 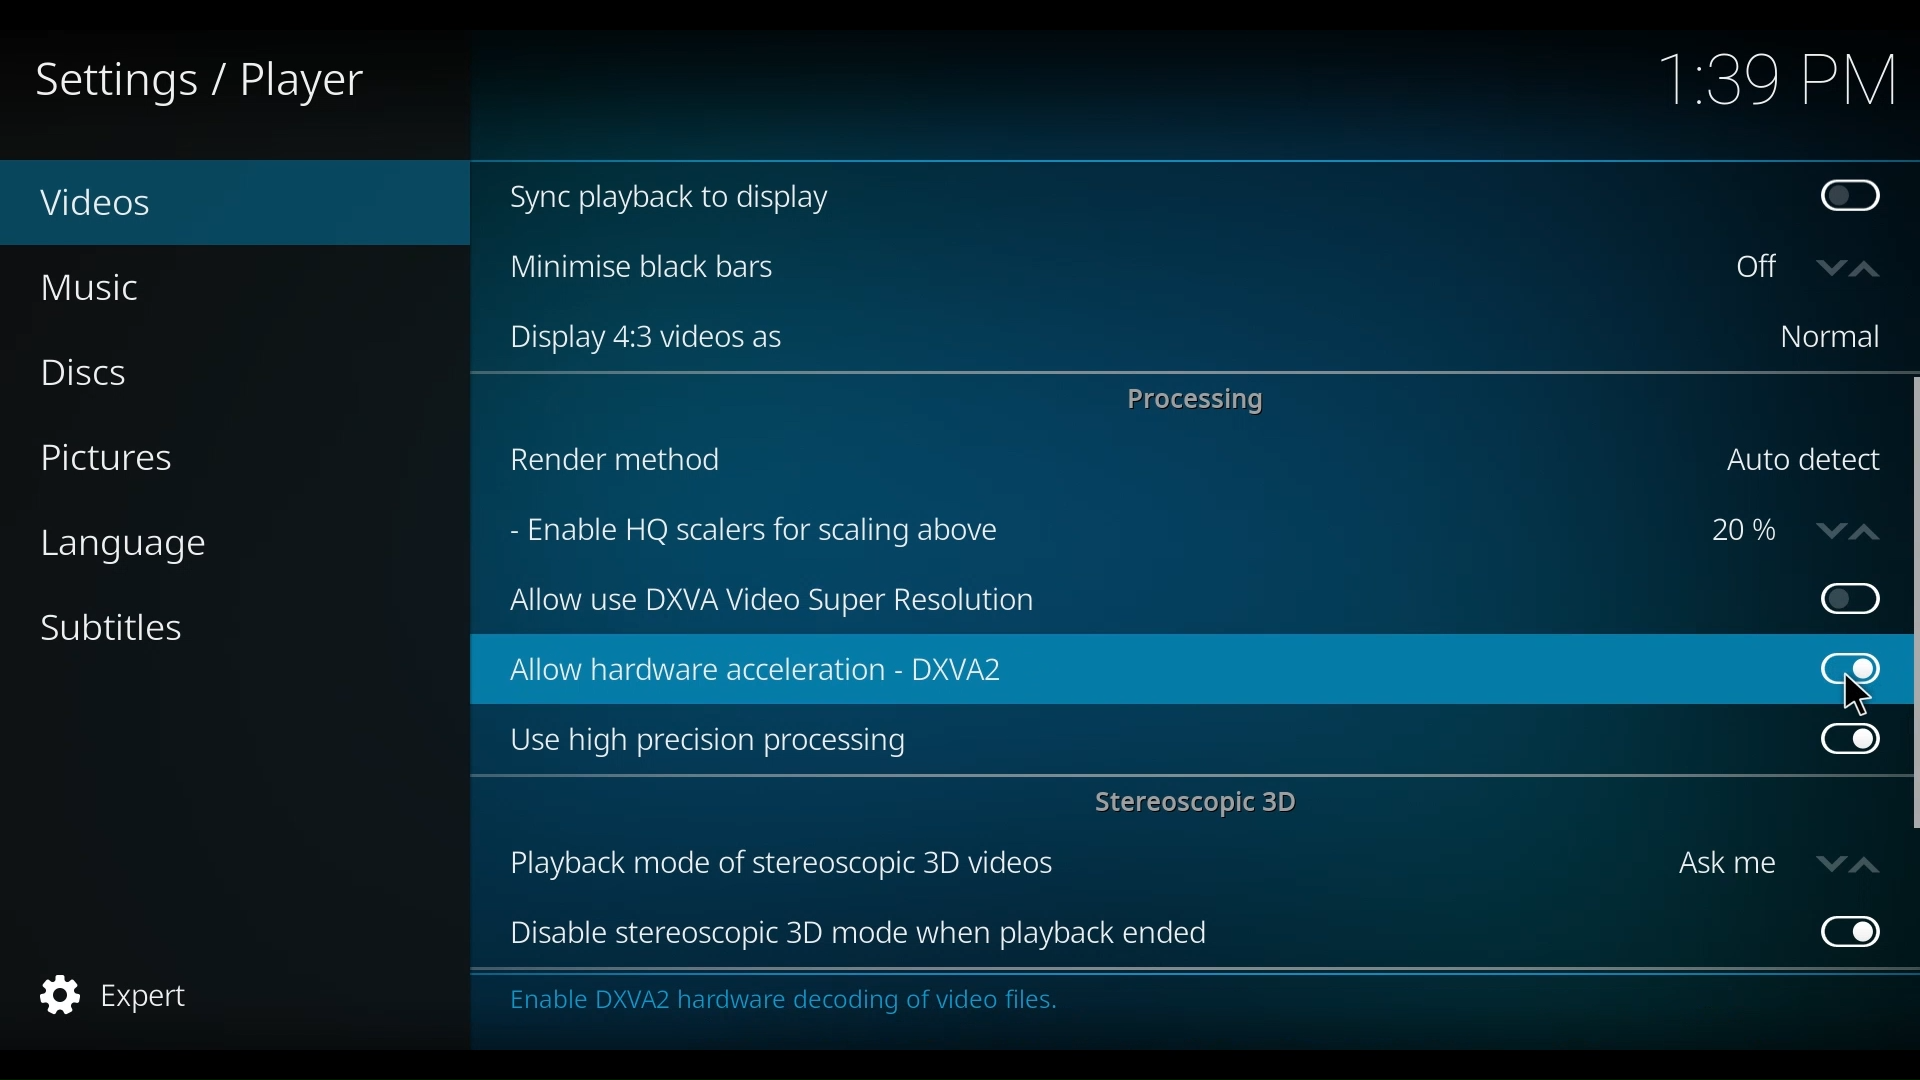 I want to click on Enable HQ scalers for scaling above, so click(x=1089, y=533).